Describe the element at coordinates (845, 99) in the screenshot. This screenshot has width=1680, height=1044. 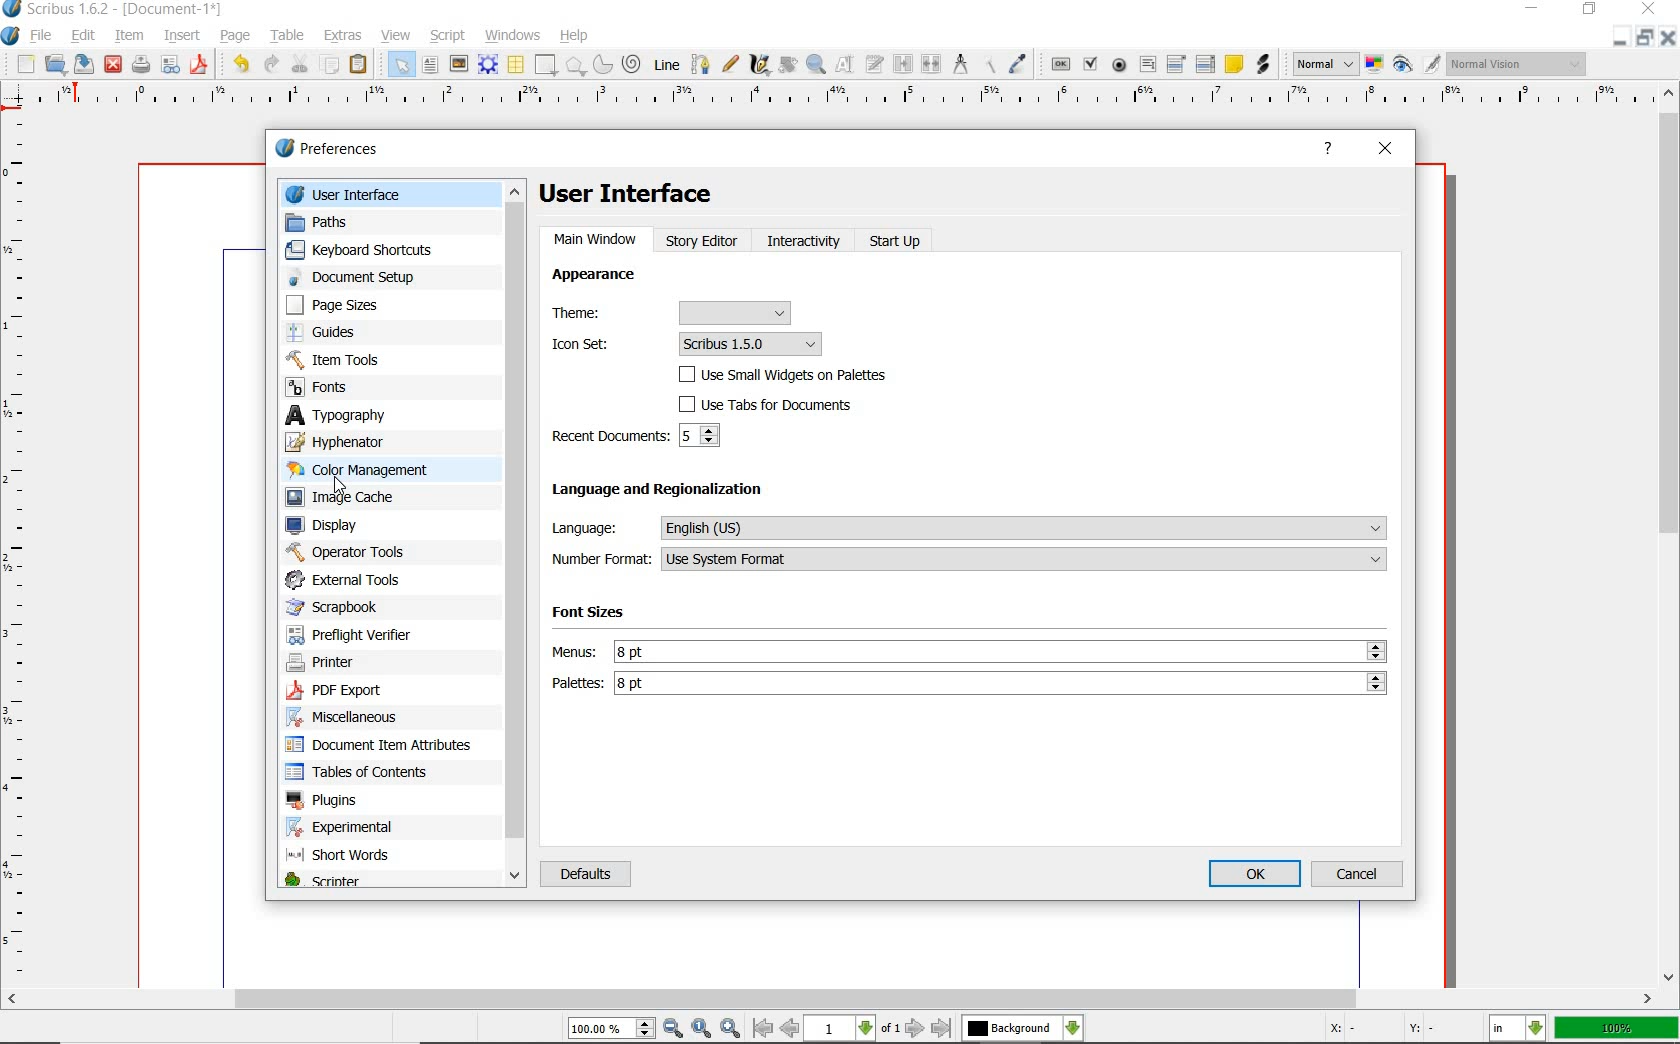
I see `ruler` at that location.